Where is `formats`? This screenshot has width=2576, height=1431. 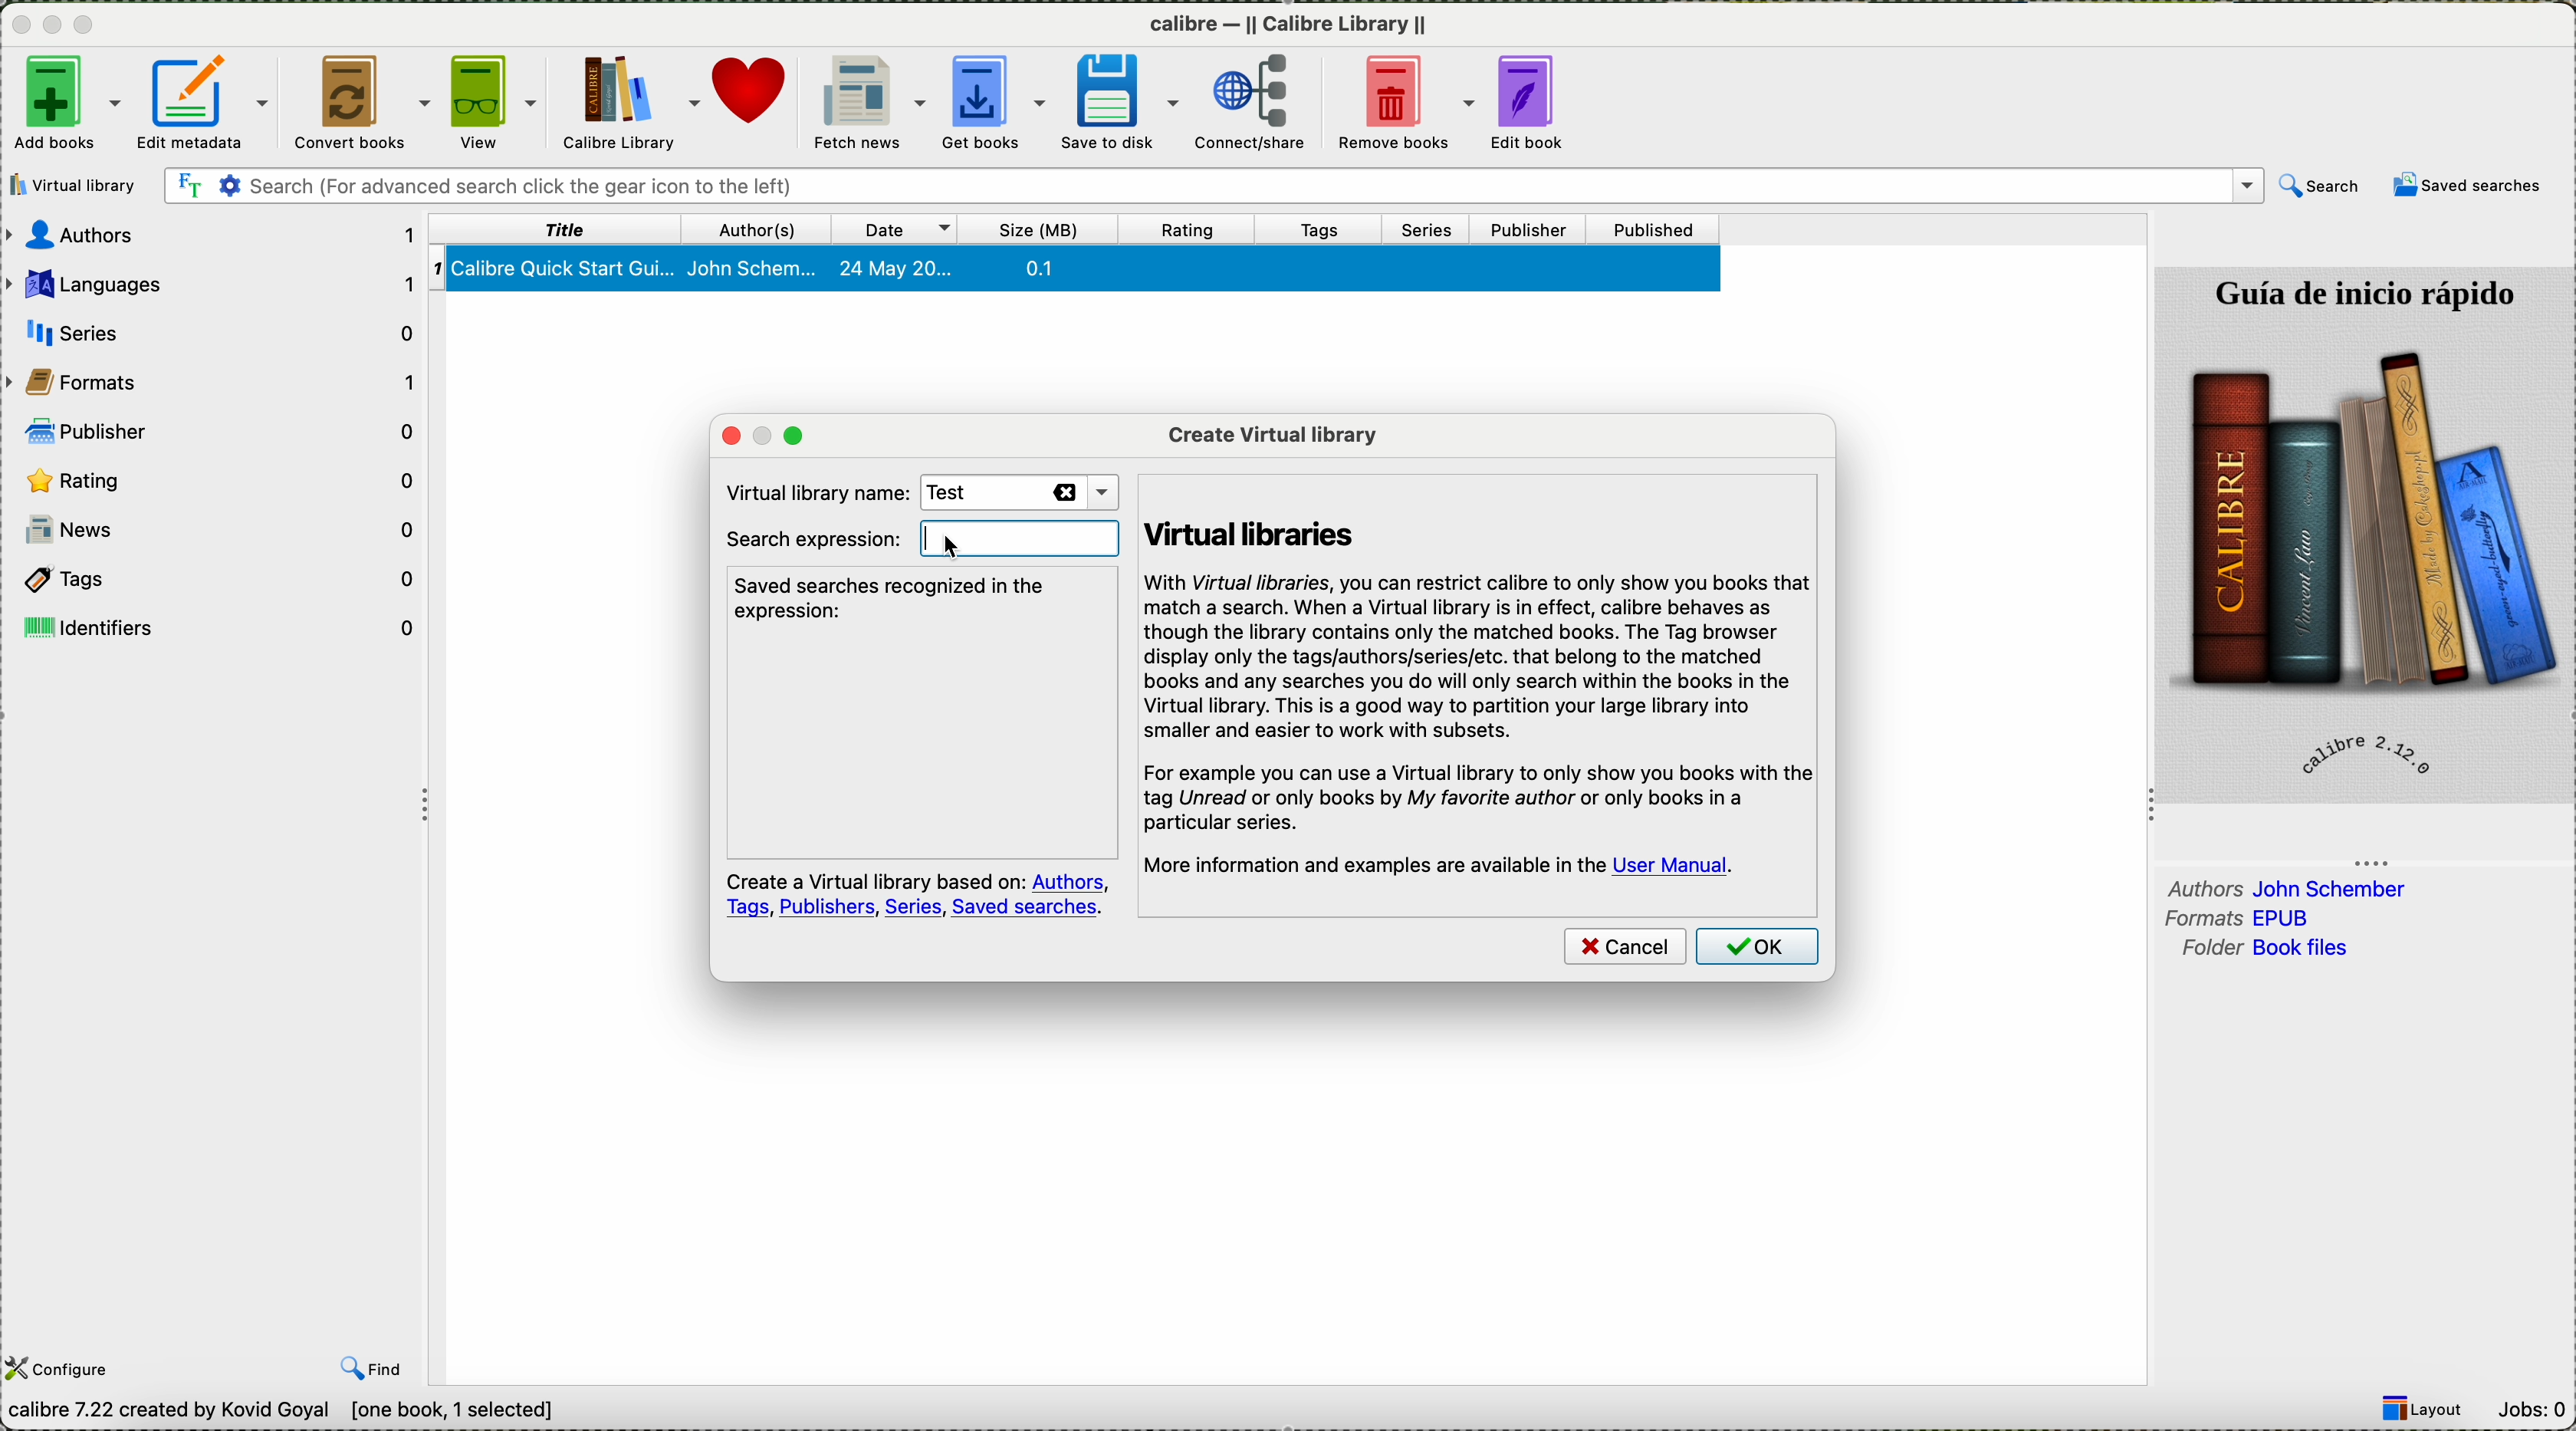
formats is located at coordinates (217, 381).